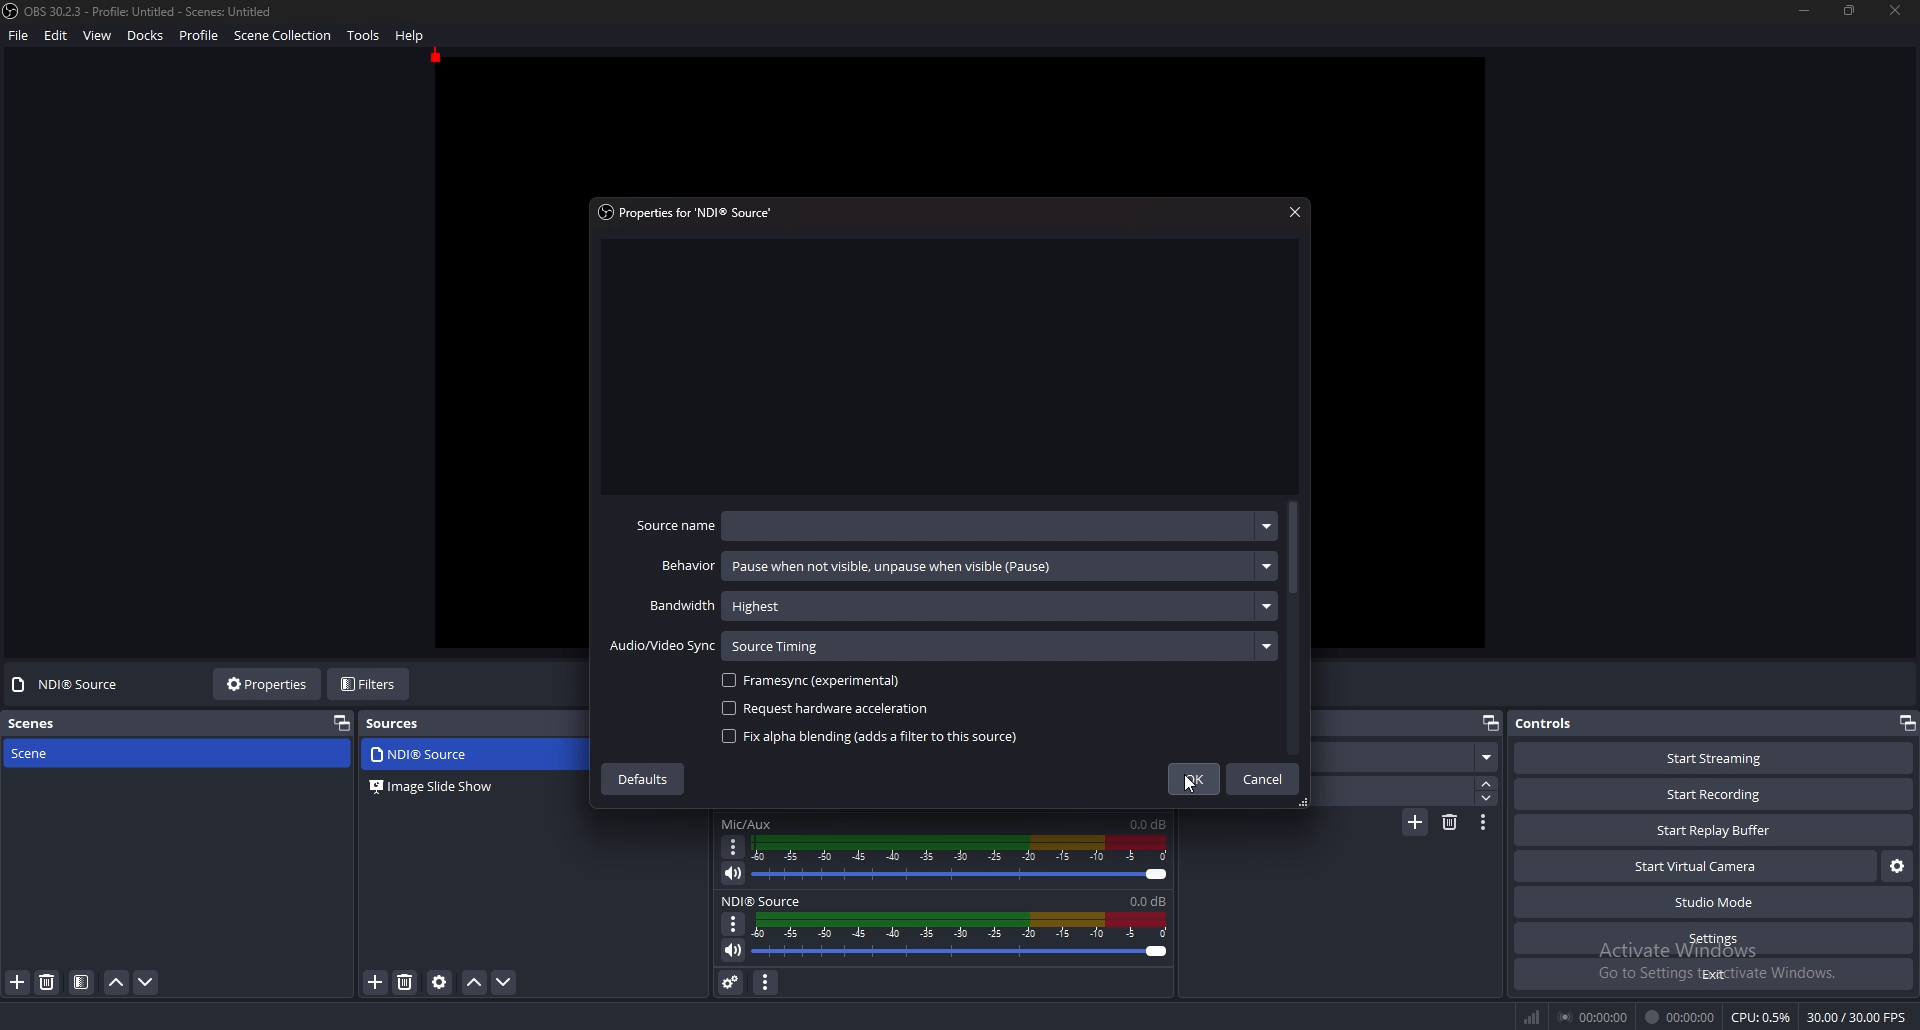 The image size is (1920, 1030). What do you see at coordinates (340, 724) in the screenshot?
I see `pop out` at bounding box center [340, 724].